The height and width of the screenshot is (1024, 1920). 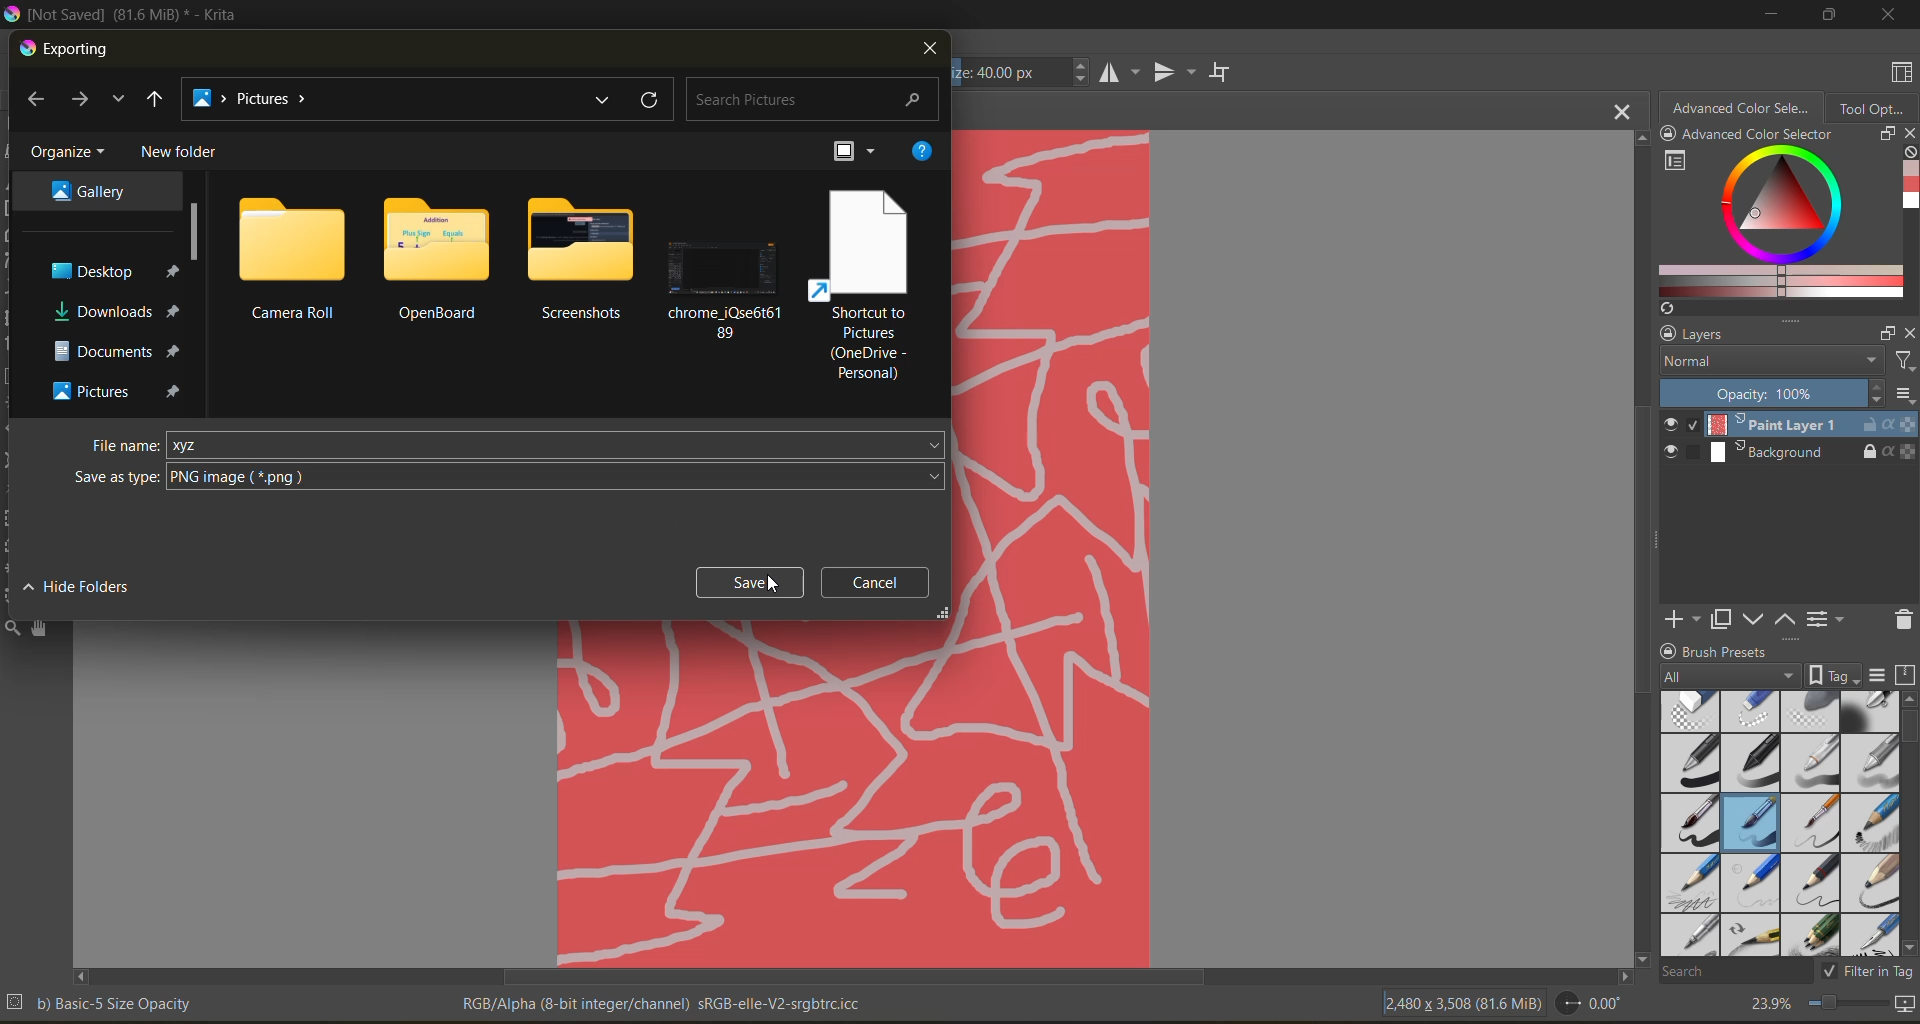 I want to click on metadata, so click(x=101, y=1002).